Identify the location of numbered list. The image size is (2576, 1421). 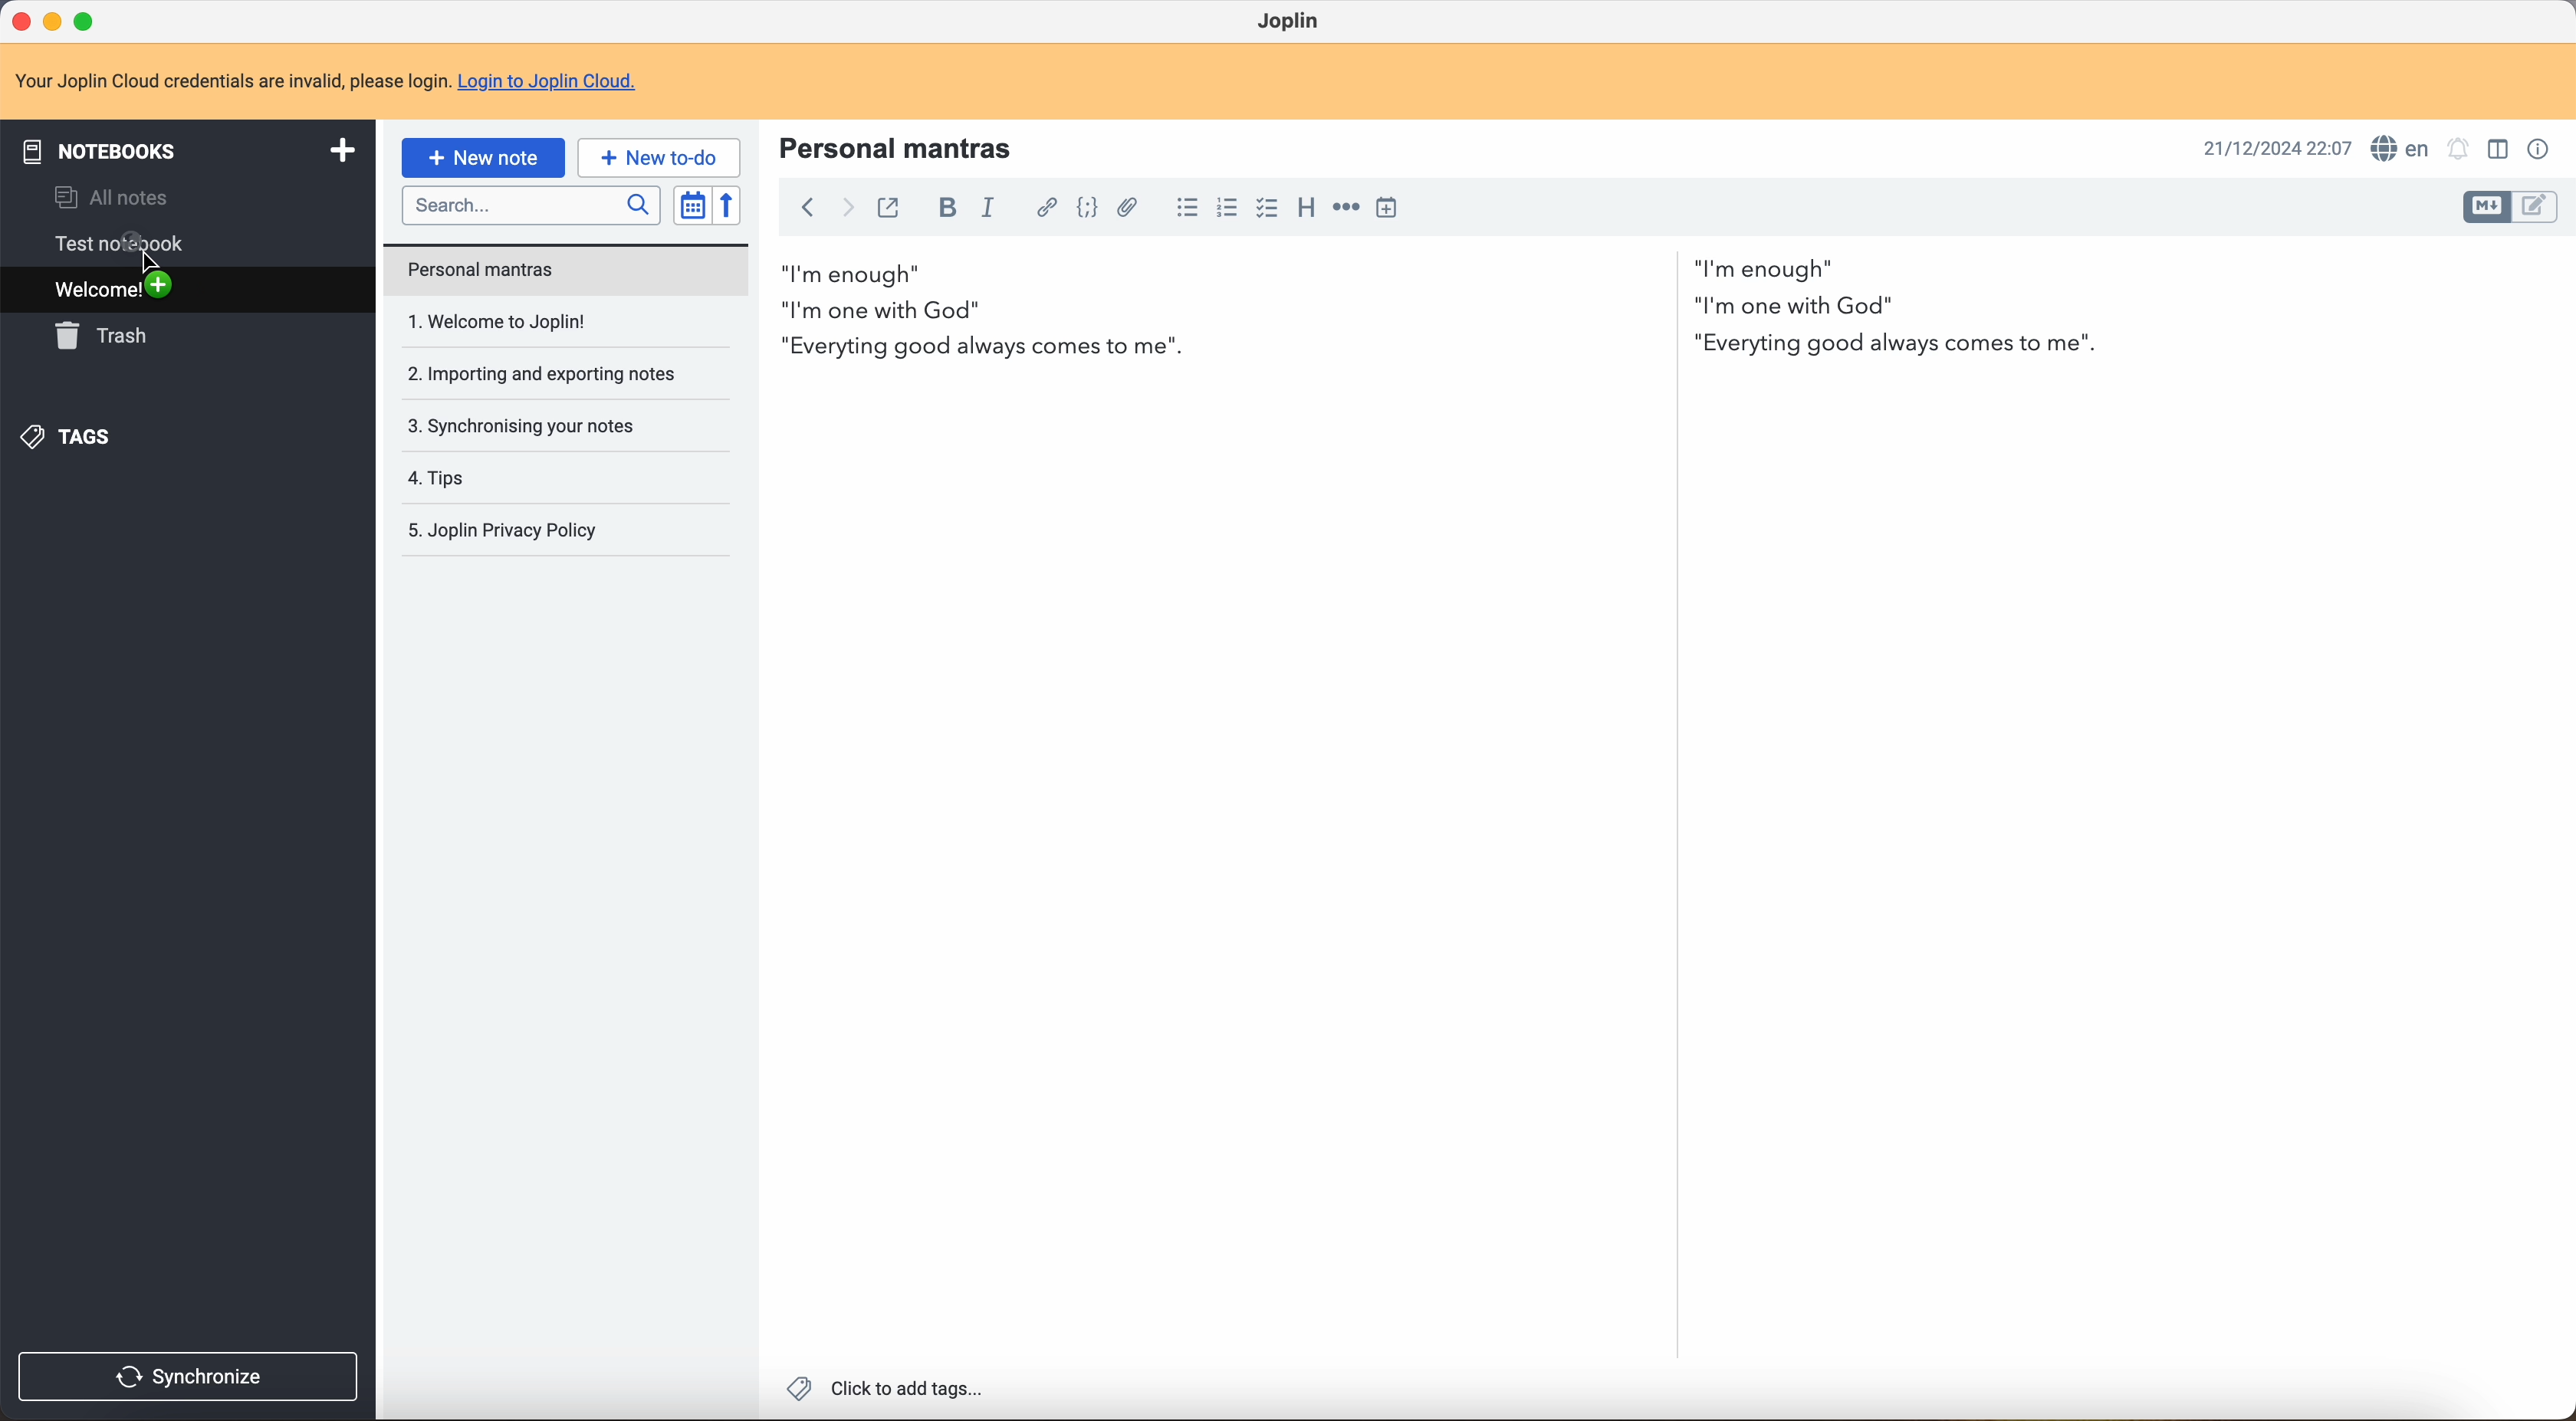
(1230, 207).